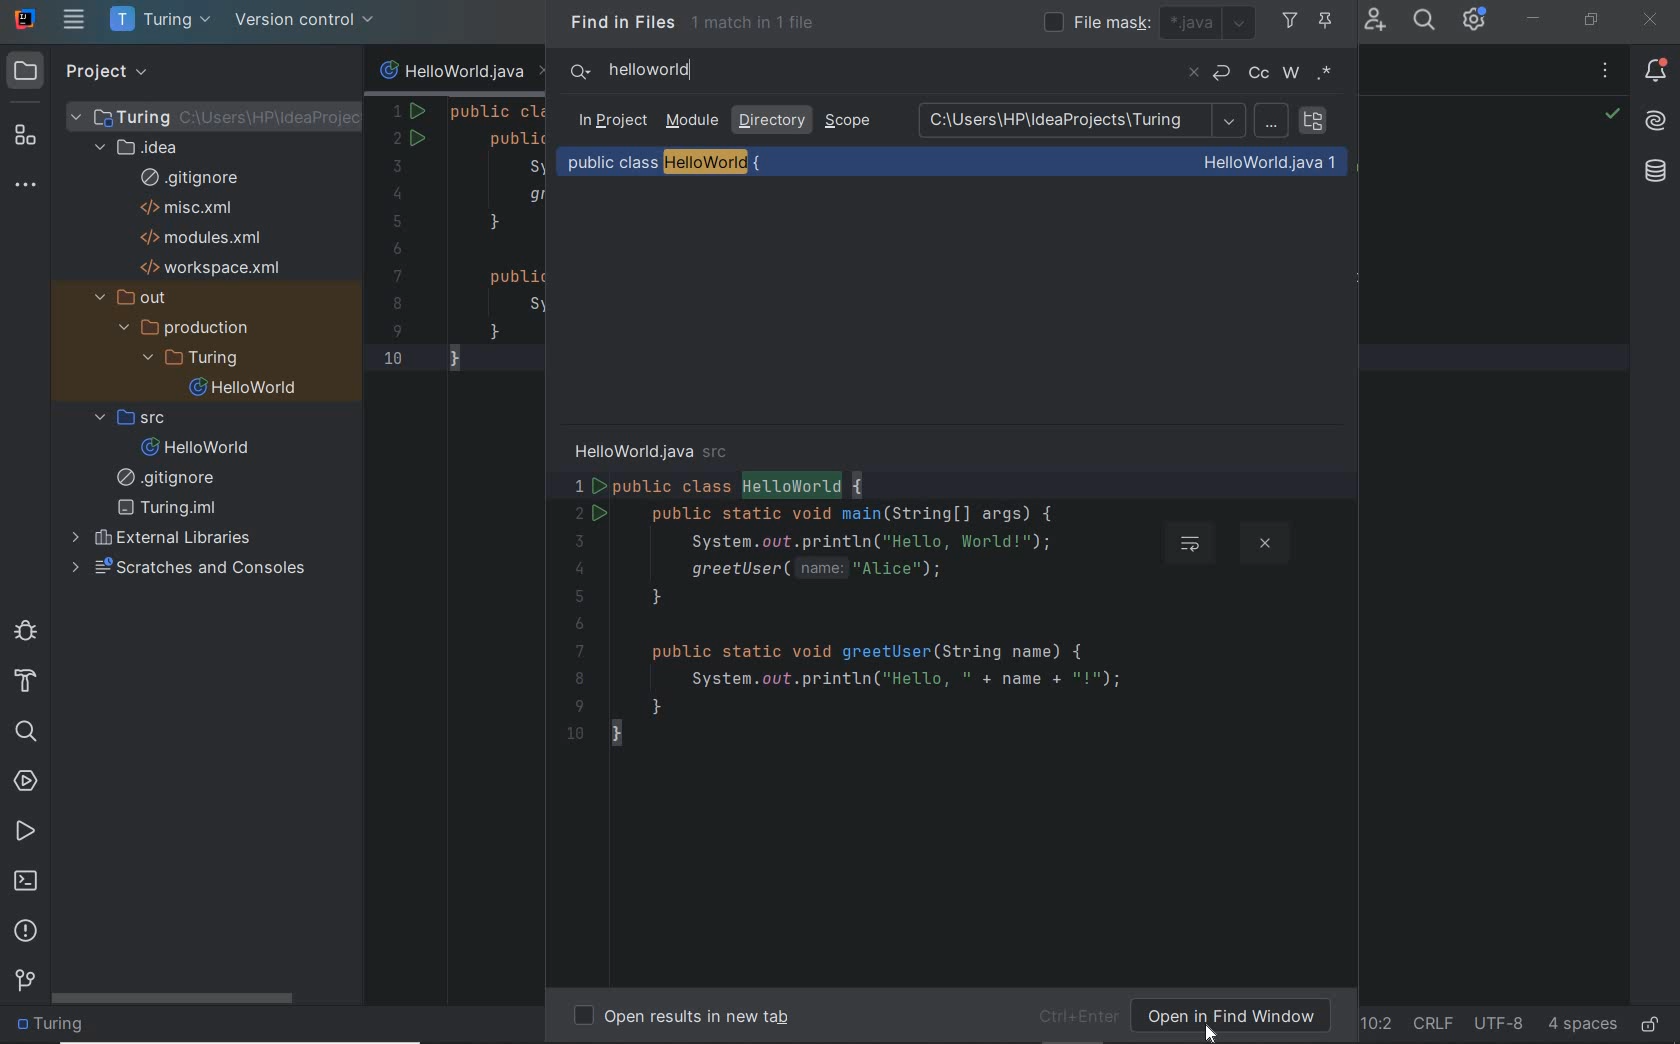 The width and height of the screenshot is (1680, 1044). What do you see at coordinates (1535, 19) in the screenshot?
I see `MINIMIZE` at bounding box center [1535, 19].